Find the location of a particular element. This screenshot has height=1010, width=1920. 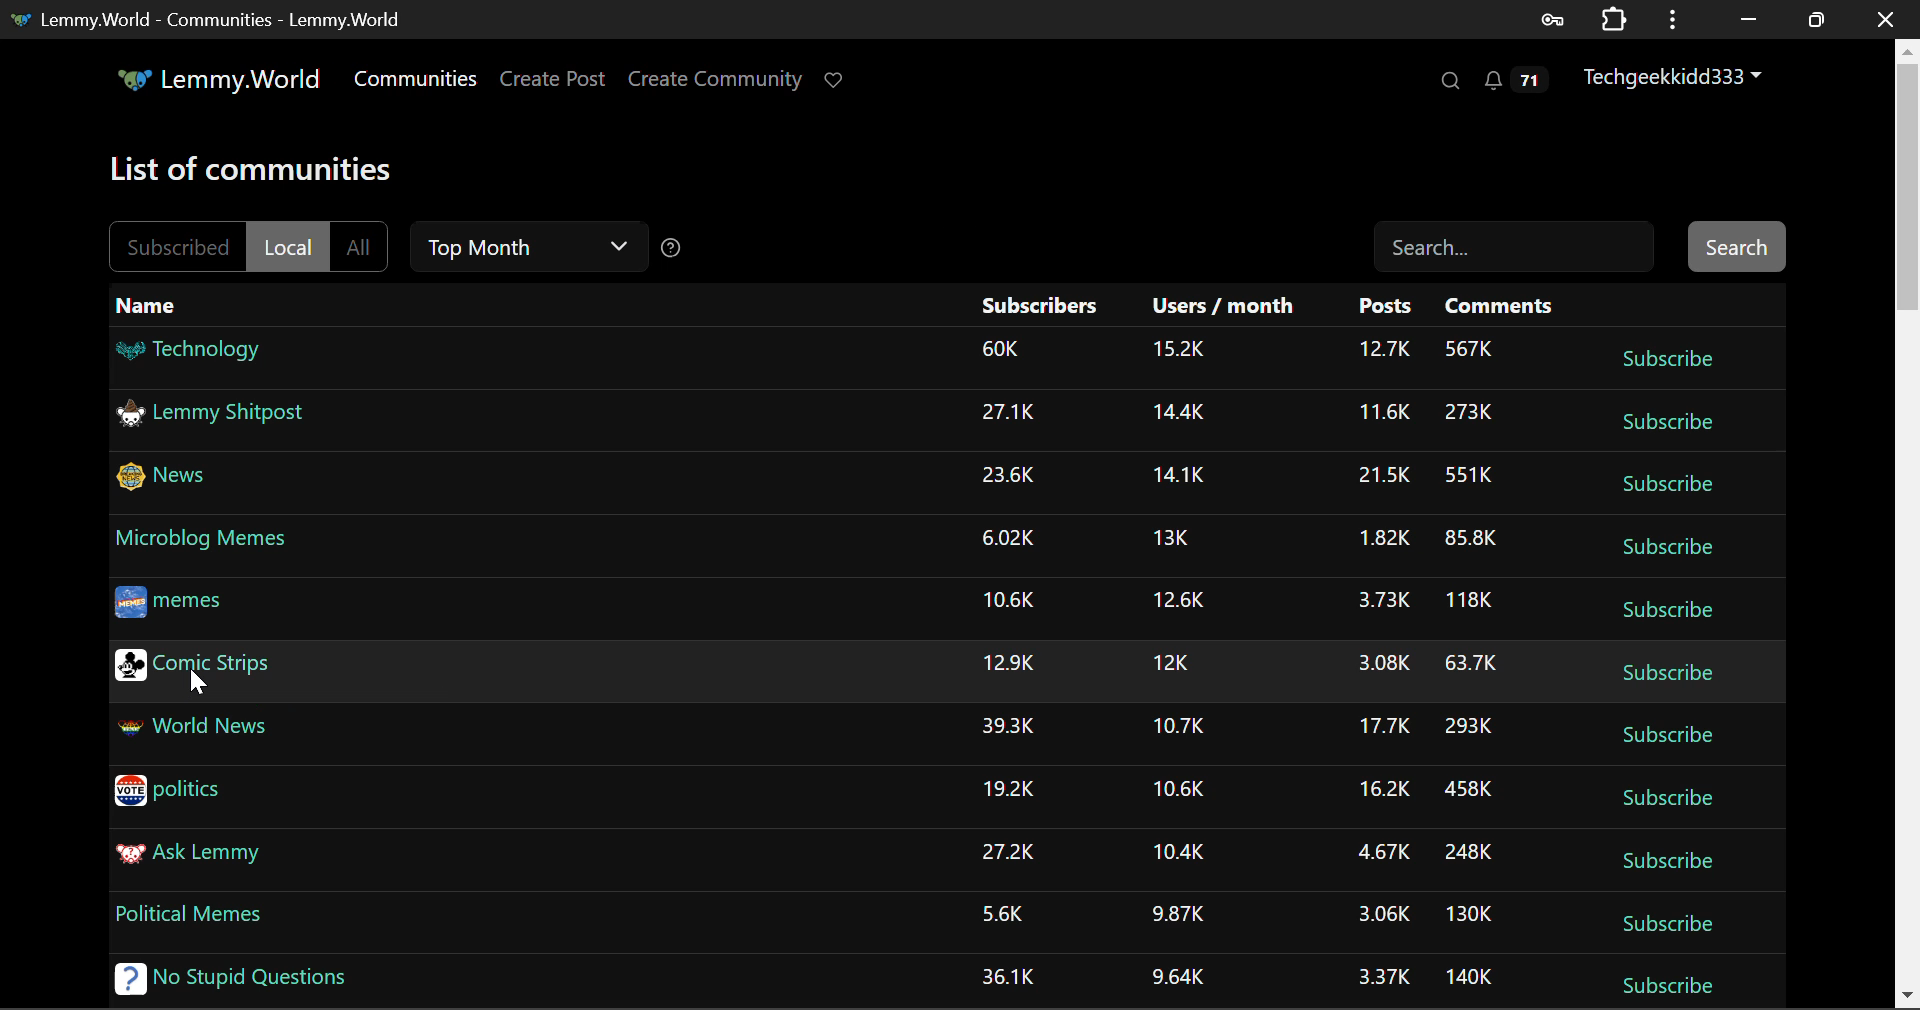

12.9K is located at coordinates (1007, 664).